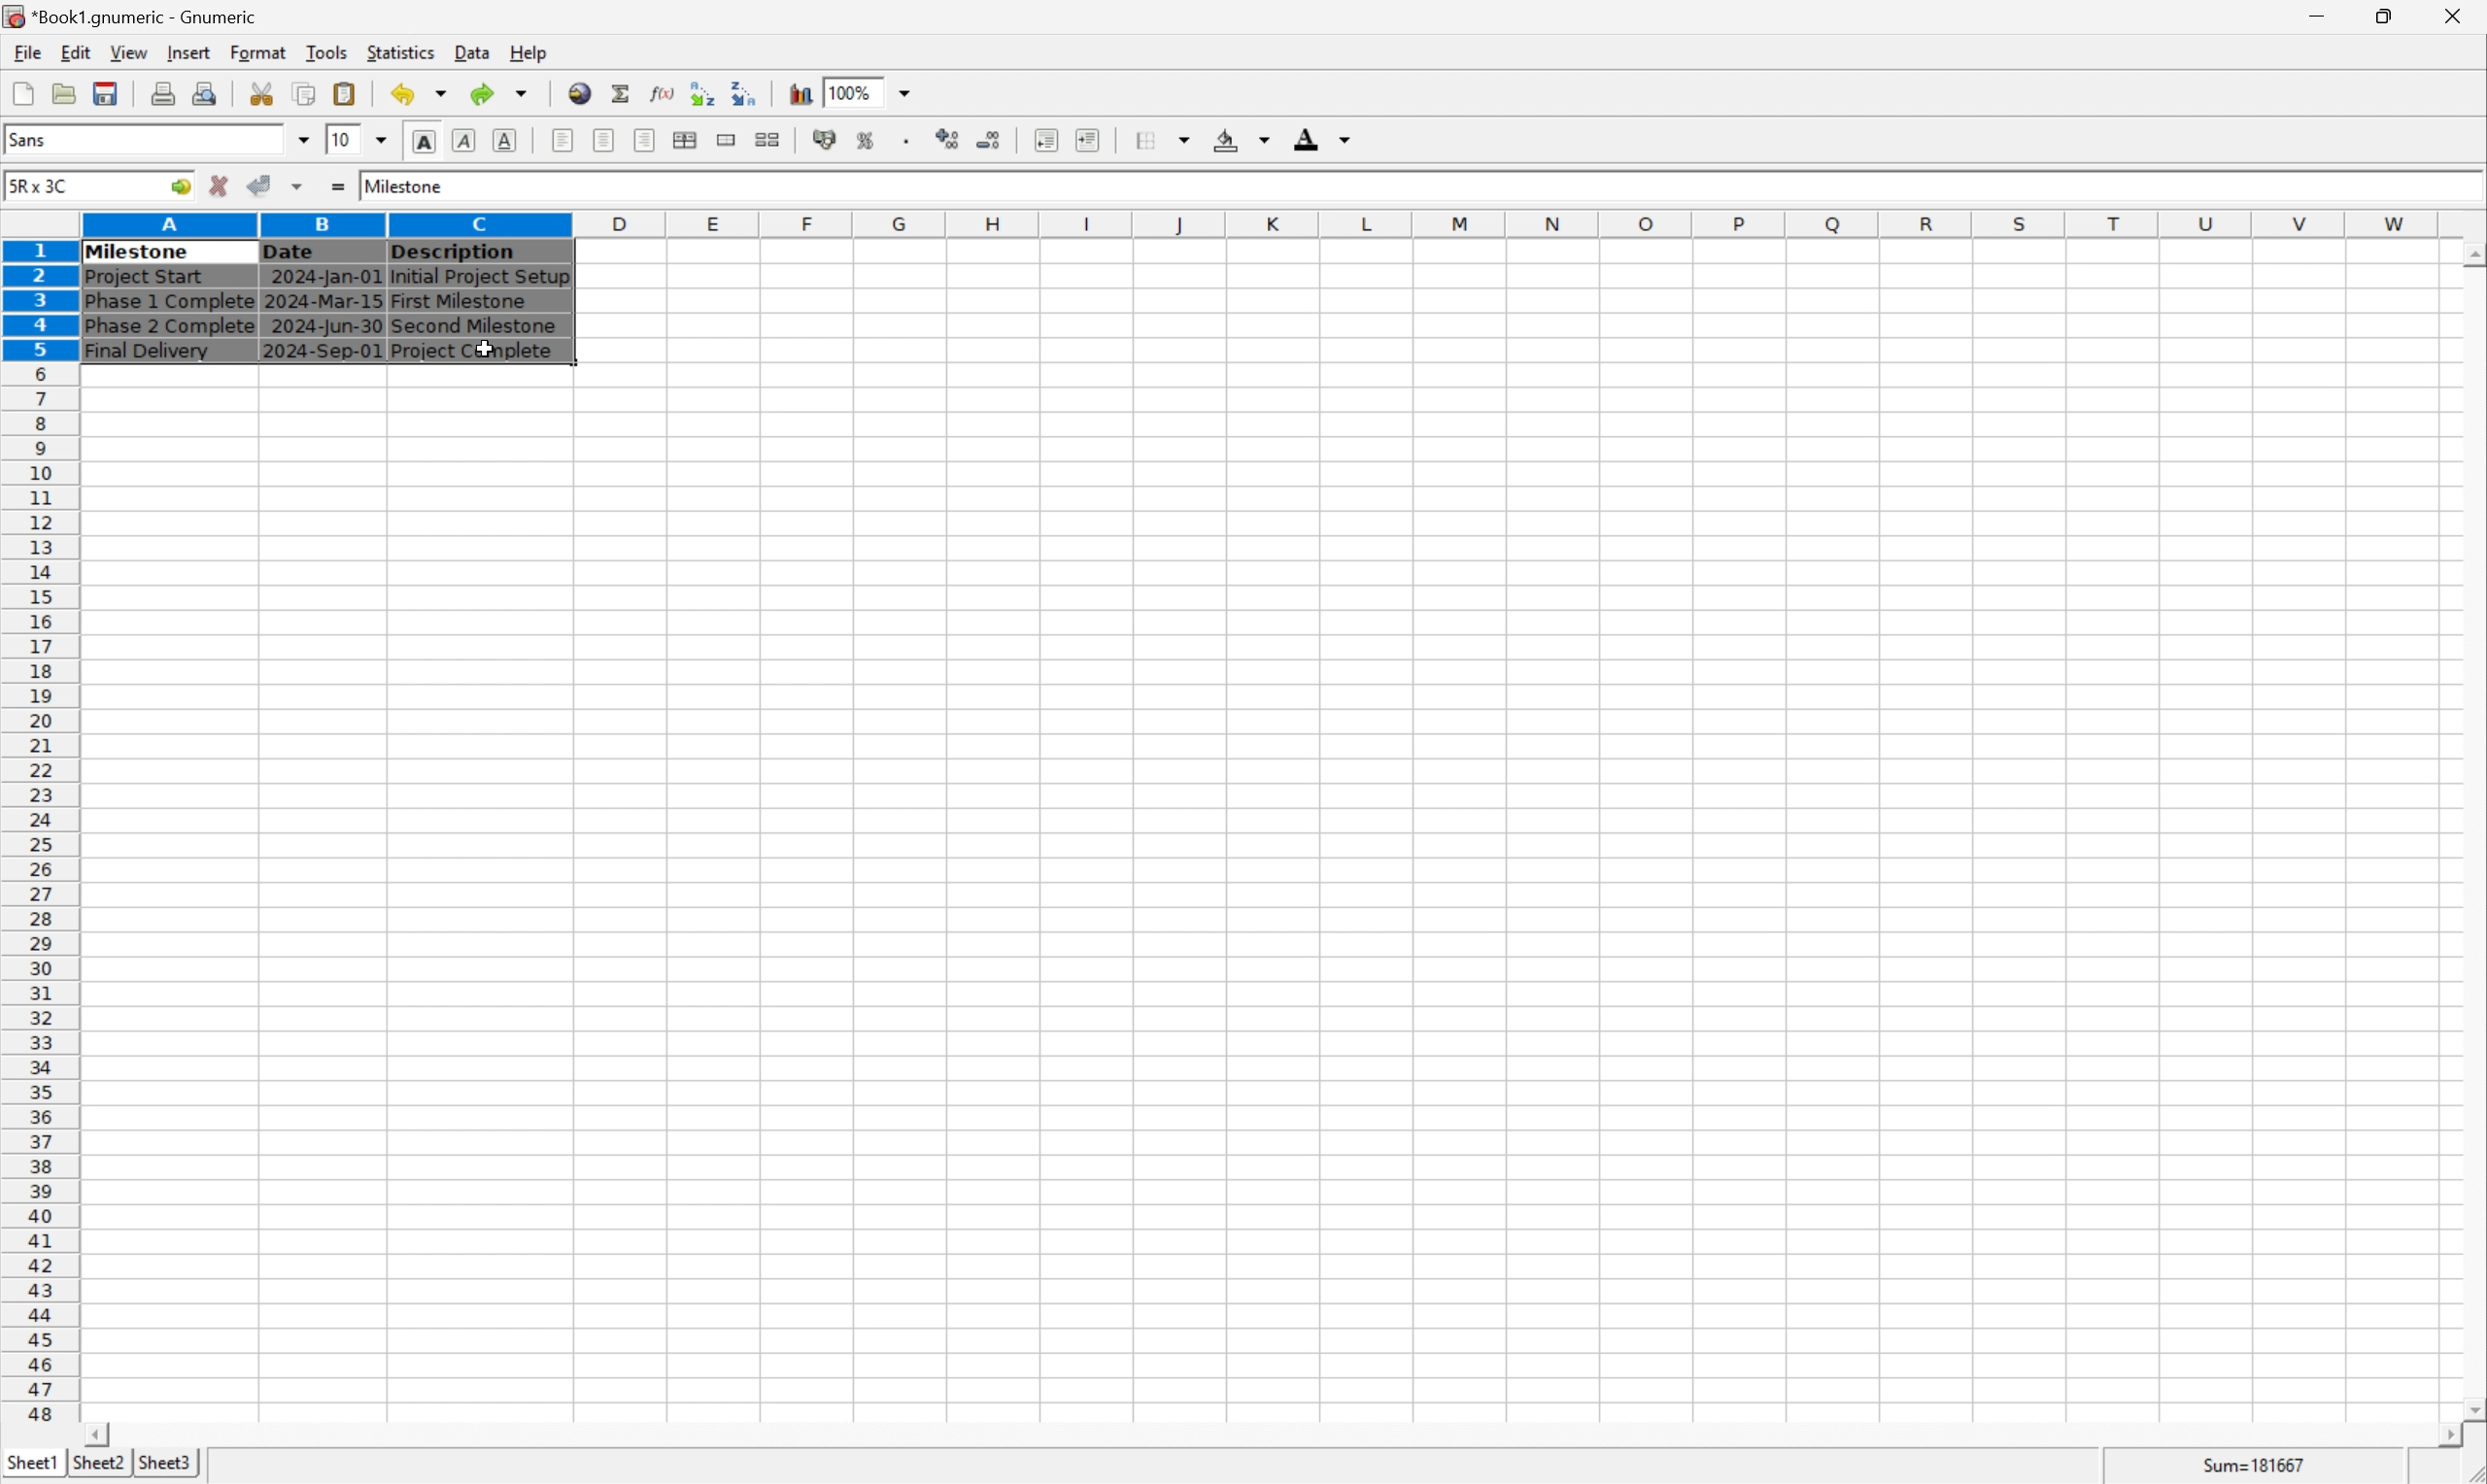 This screenshot has height=1484, width=2487. I want to click on Sort the selected region in descending order based on the first column selected, so click(746, 92).